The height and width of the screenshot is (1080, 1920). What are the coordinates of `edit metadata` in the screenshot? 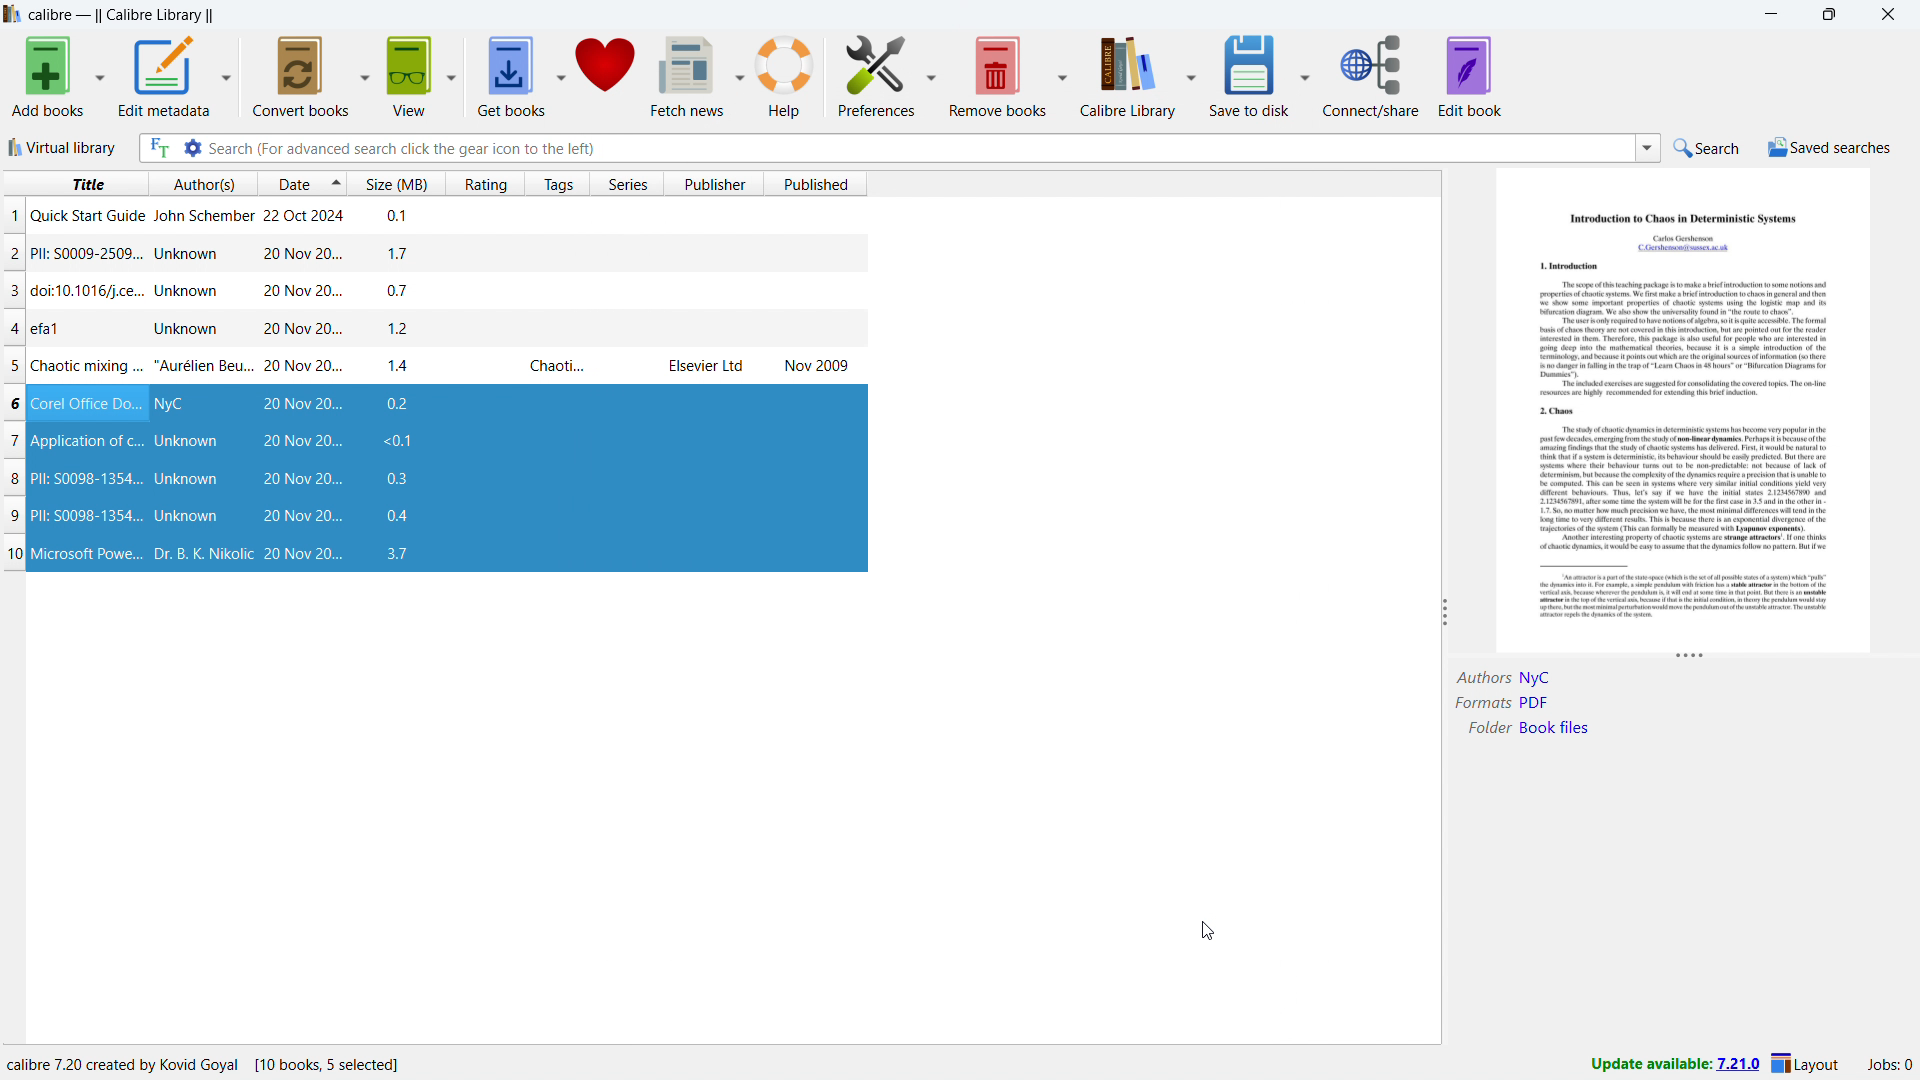 It's located at (164, 77).